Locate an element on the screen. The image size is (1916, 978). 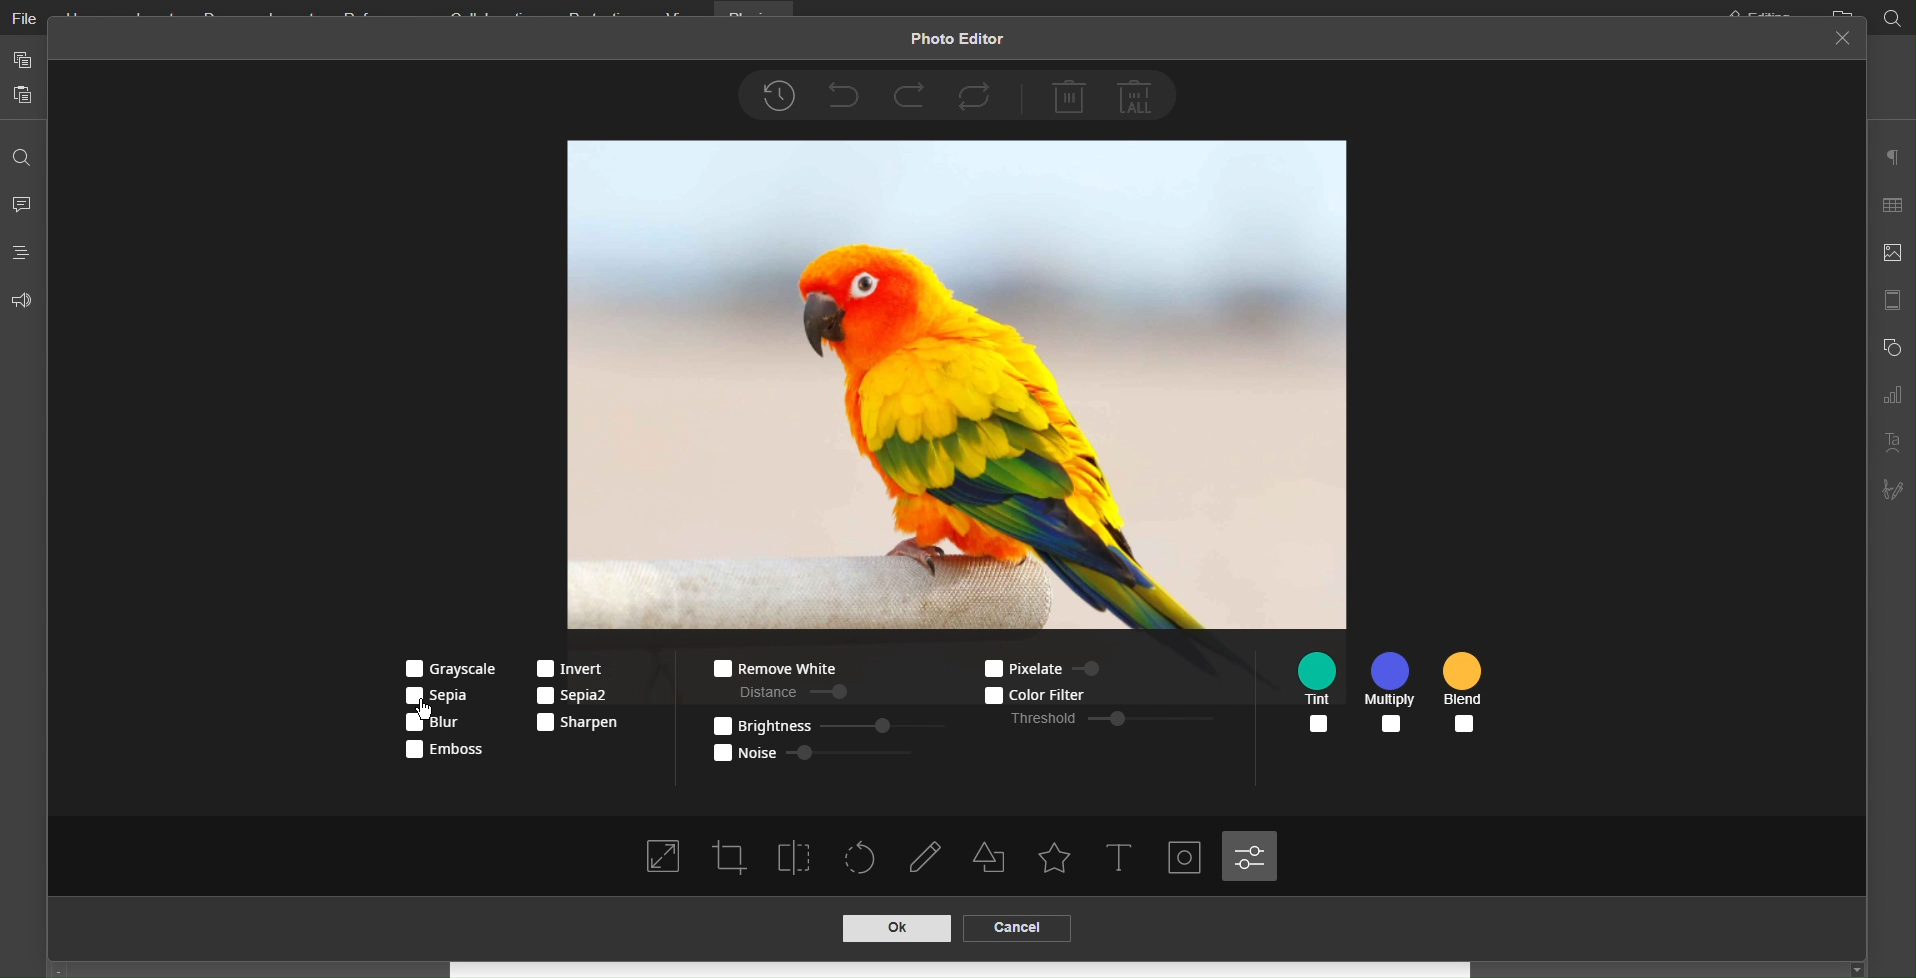
Copy is located at coordinates (23, 59).